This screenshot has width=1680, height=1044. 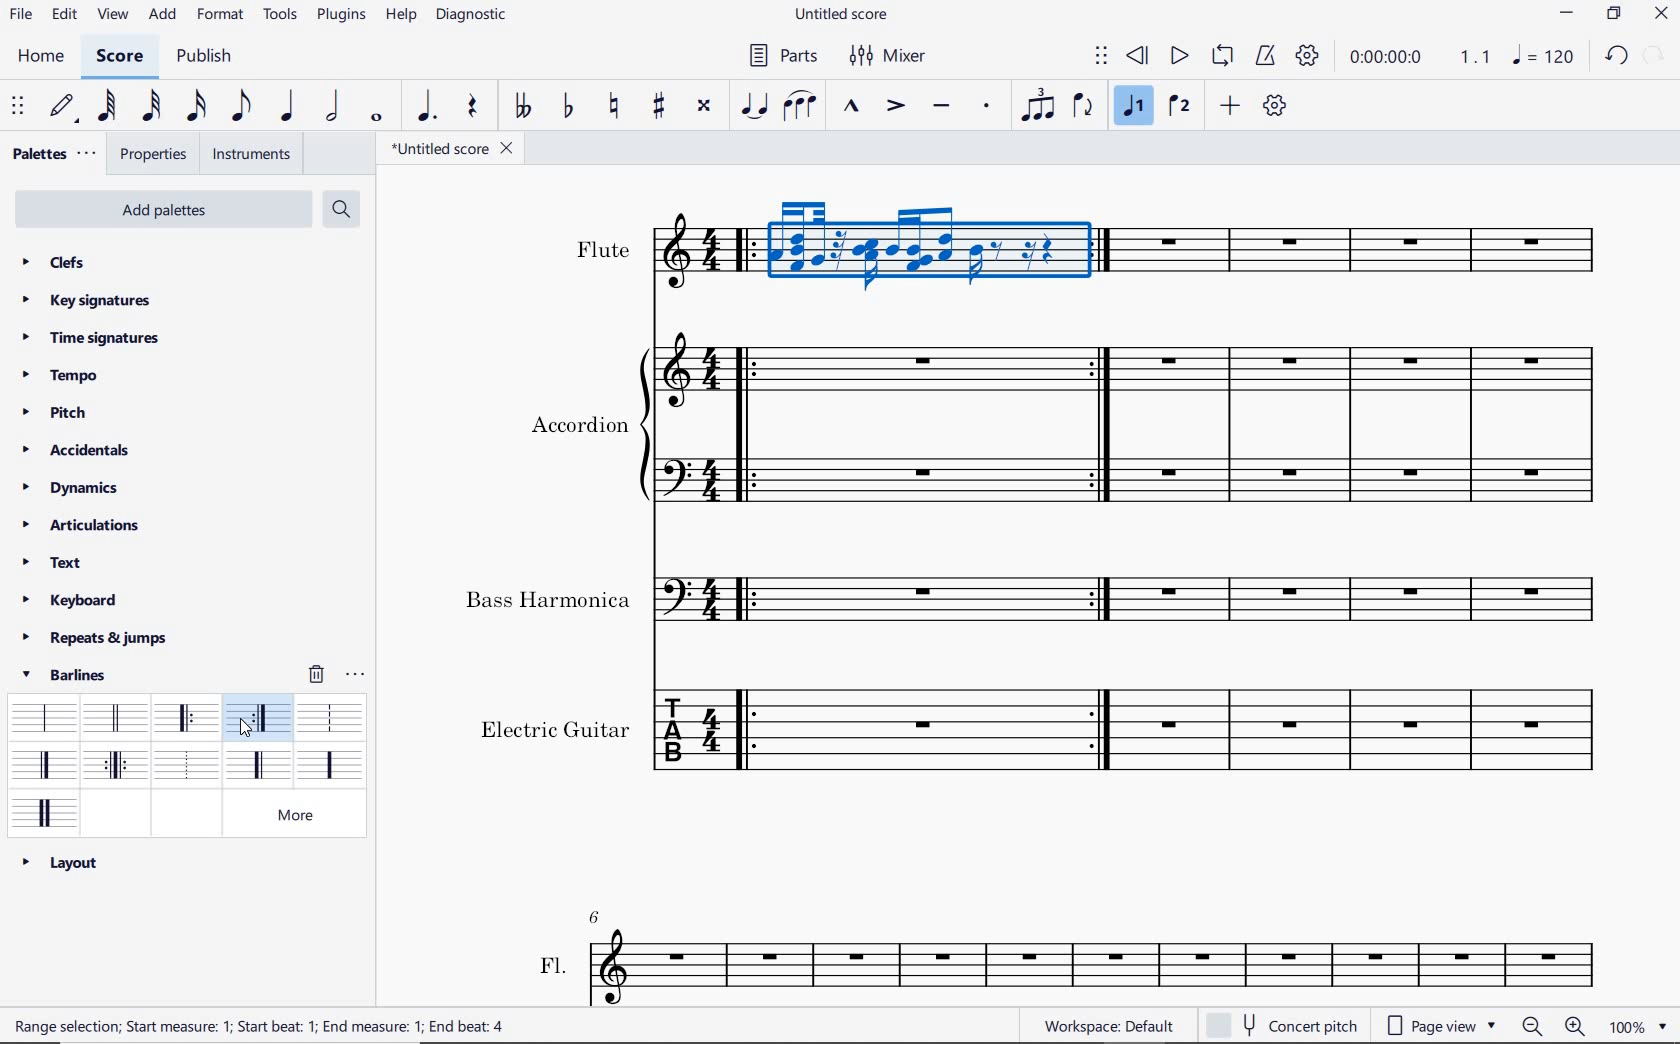 What do you see at coordinates (686, 259) in the screenshot?
I see `Instrument: Flute` at bounding box center [686, 259].